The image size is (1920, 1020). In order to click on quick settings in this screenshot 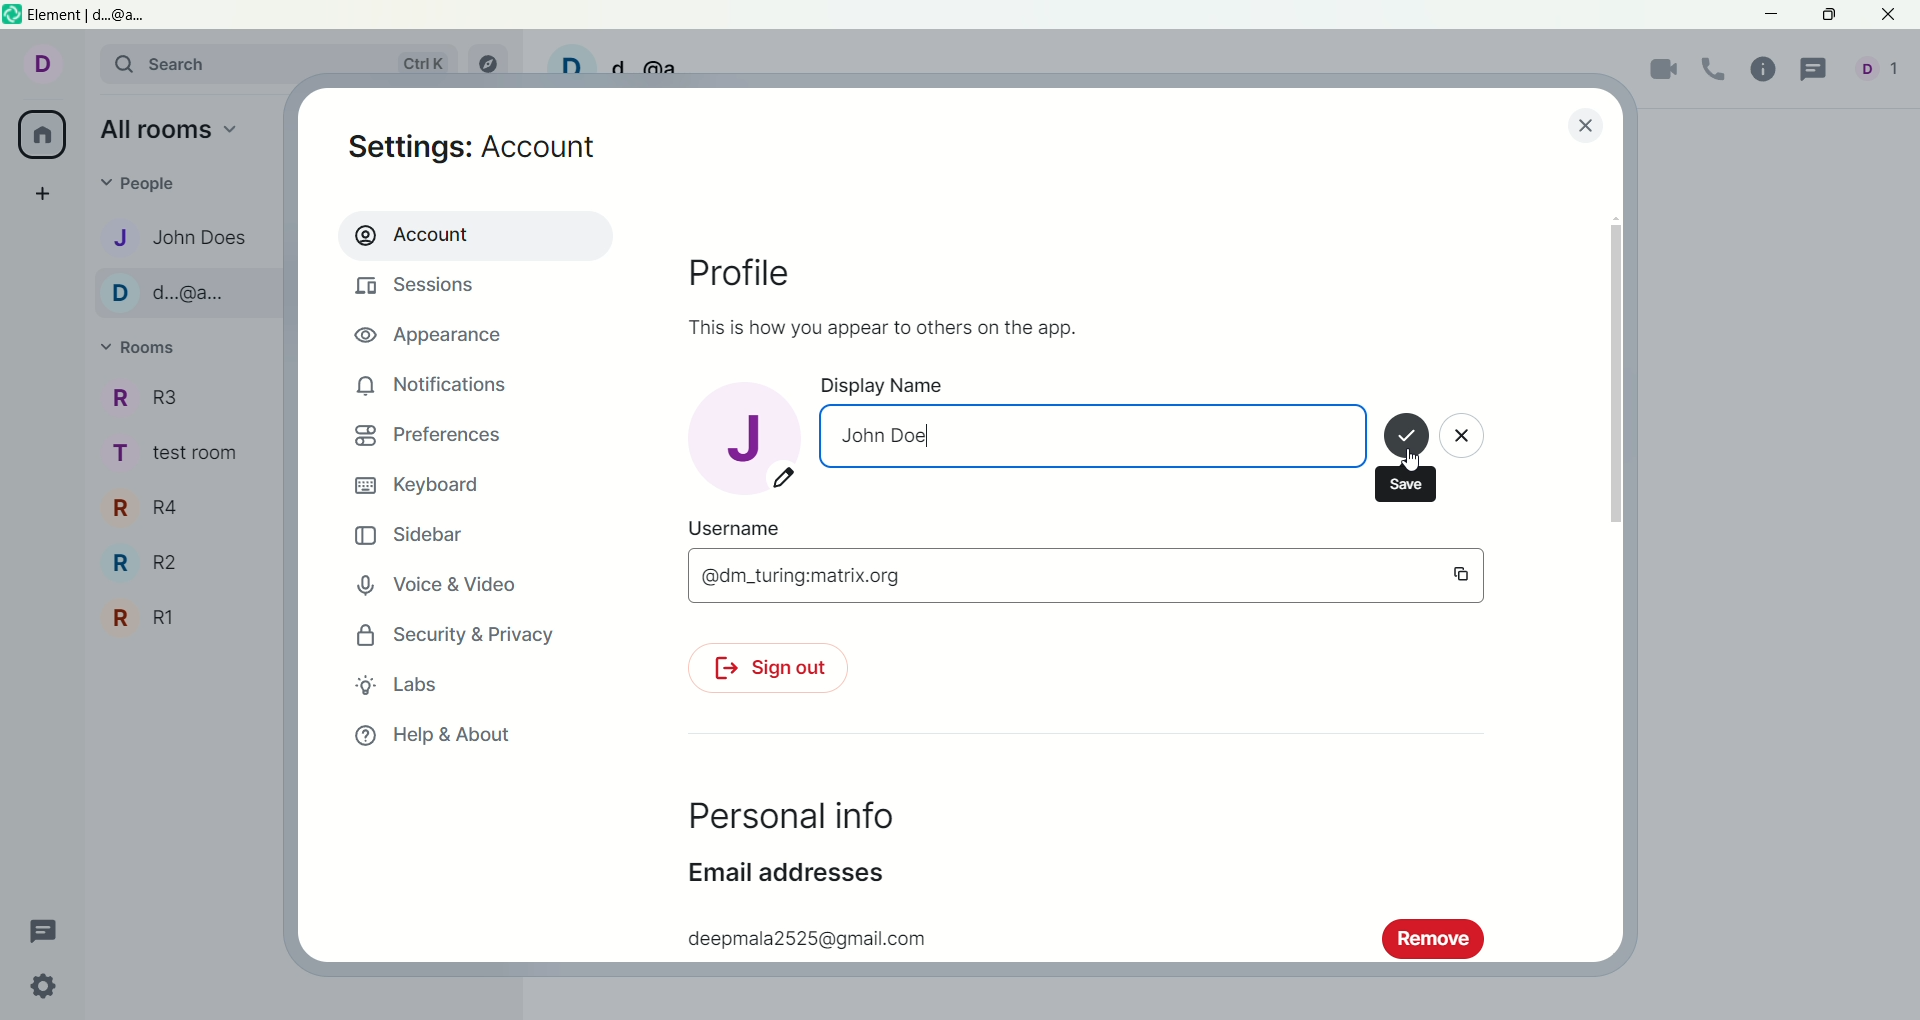, I will do `click(47, 991)`.